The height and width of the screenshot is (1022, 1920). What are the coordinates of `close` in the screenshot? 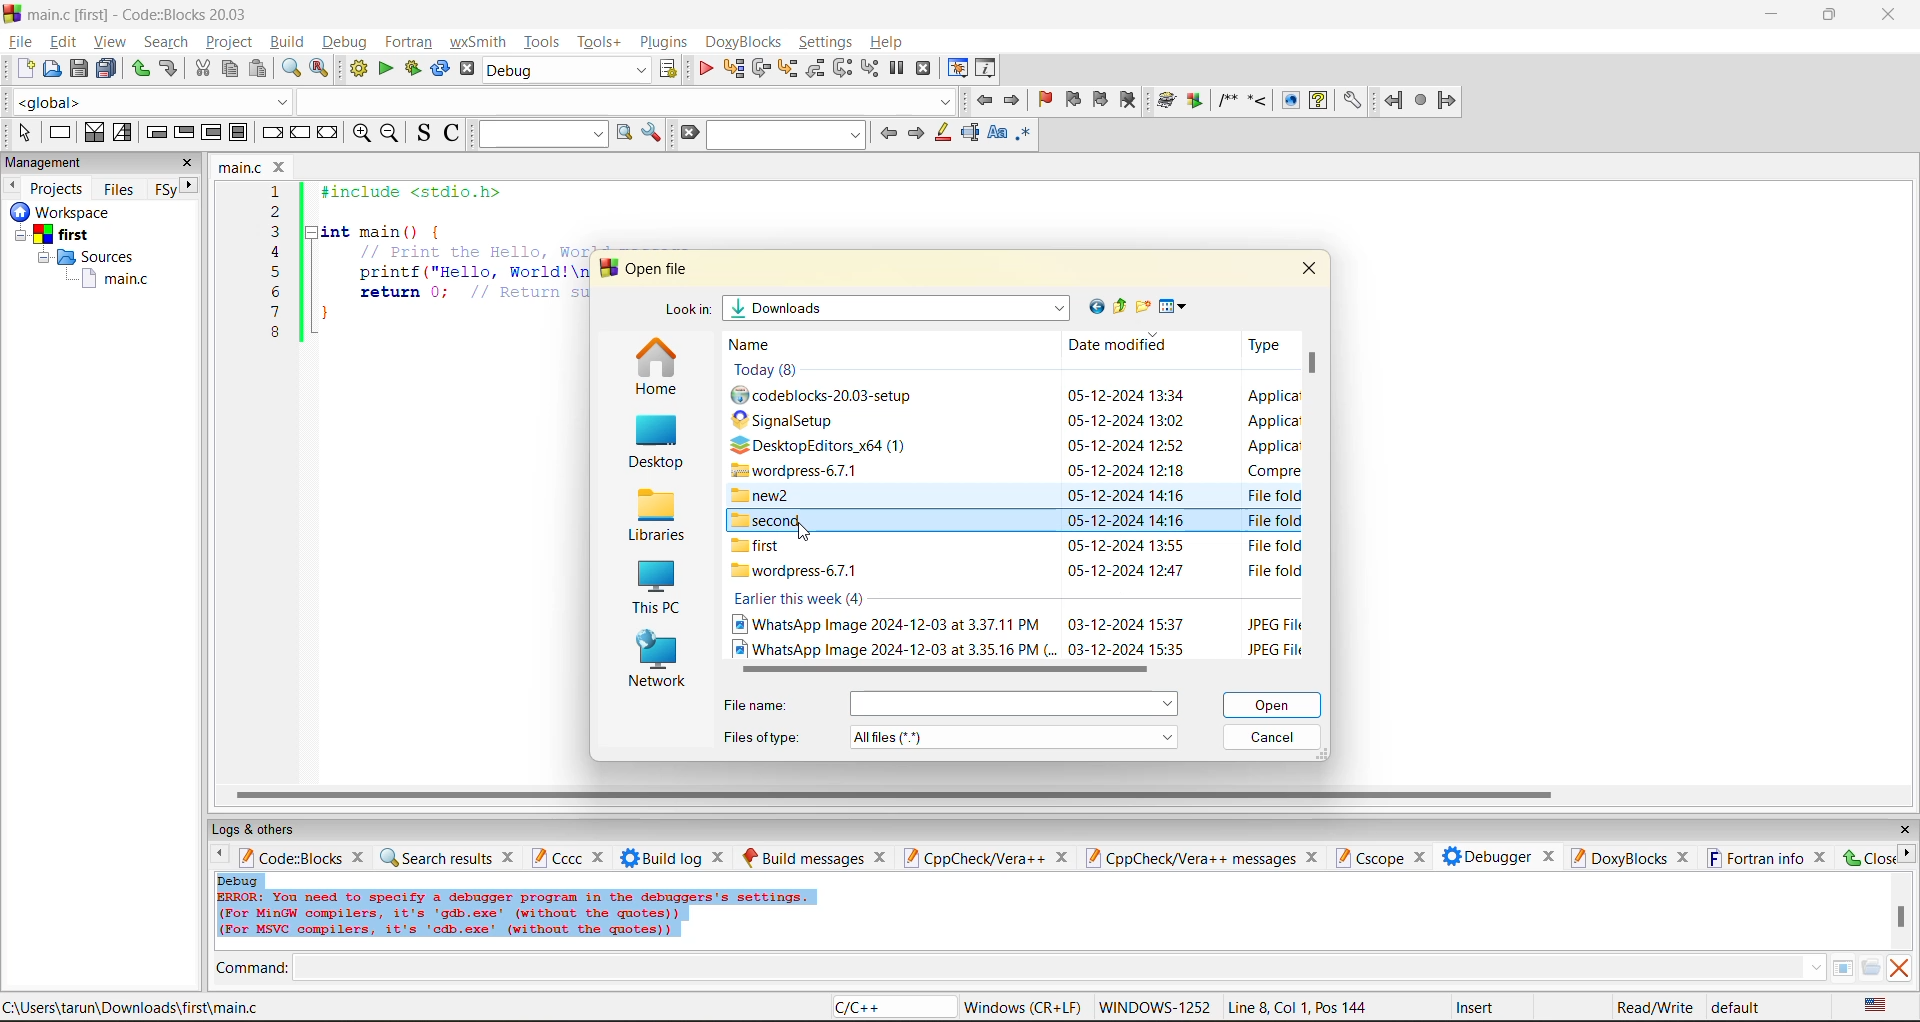 It's located at (881, 857).